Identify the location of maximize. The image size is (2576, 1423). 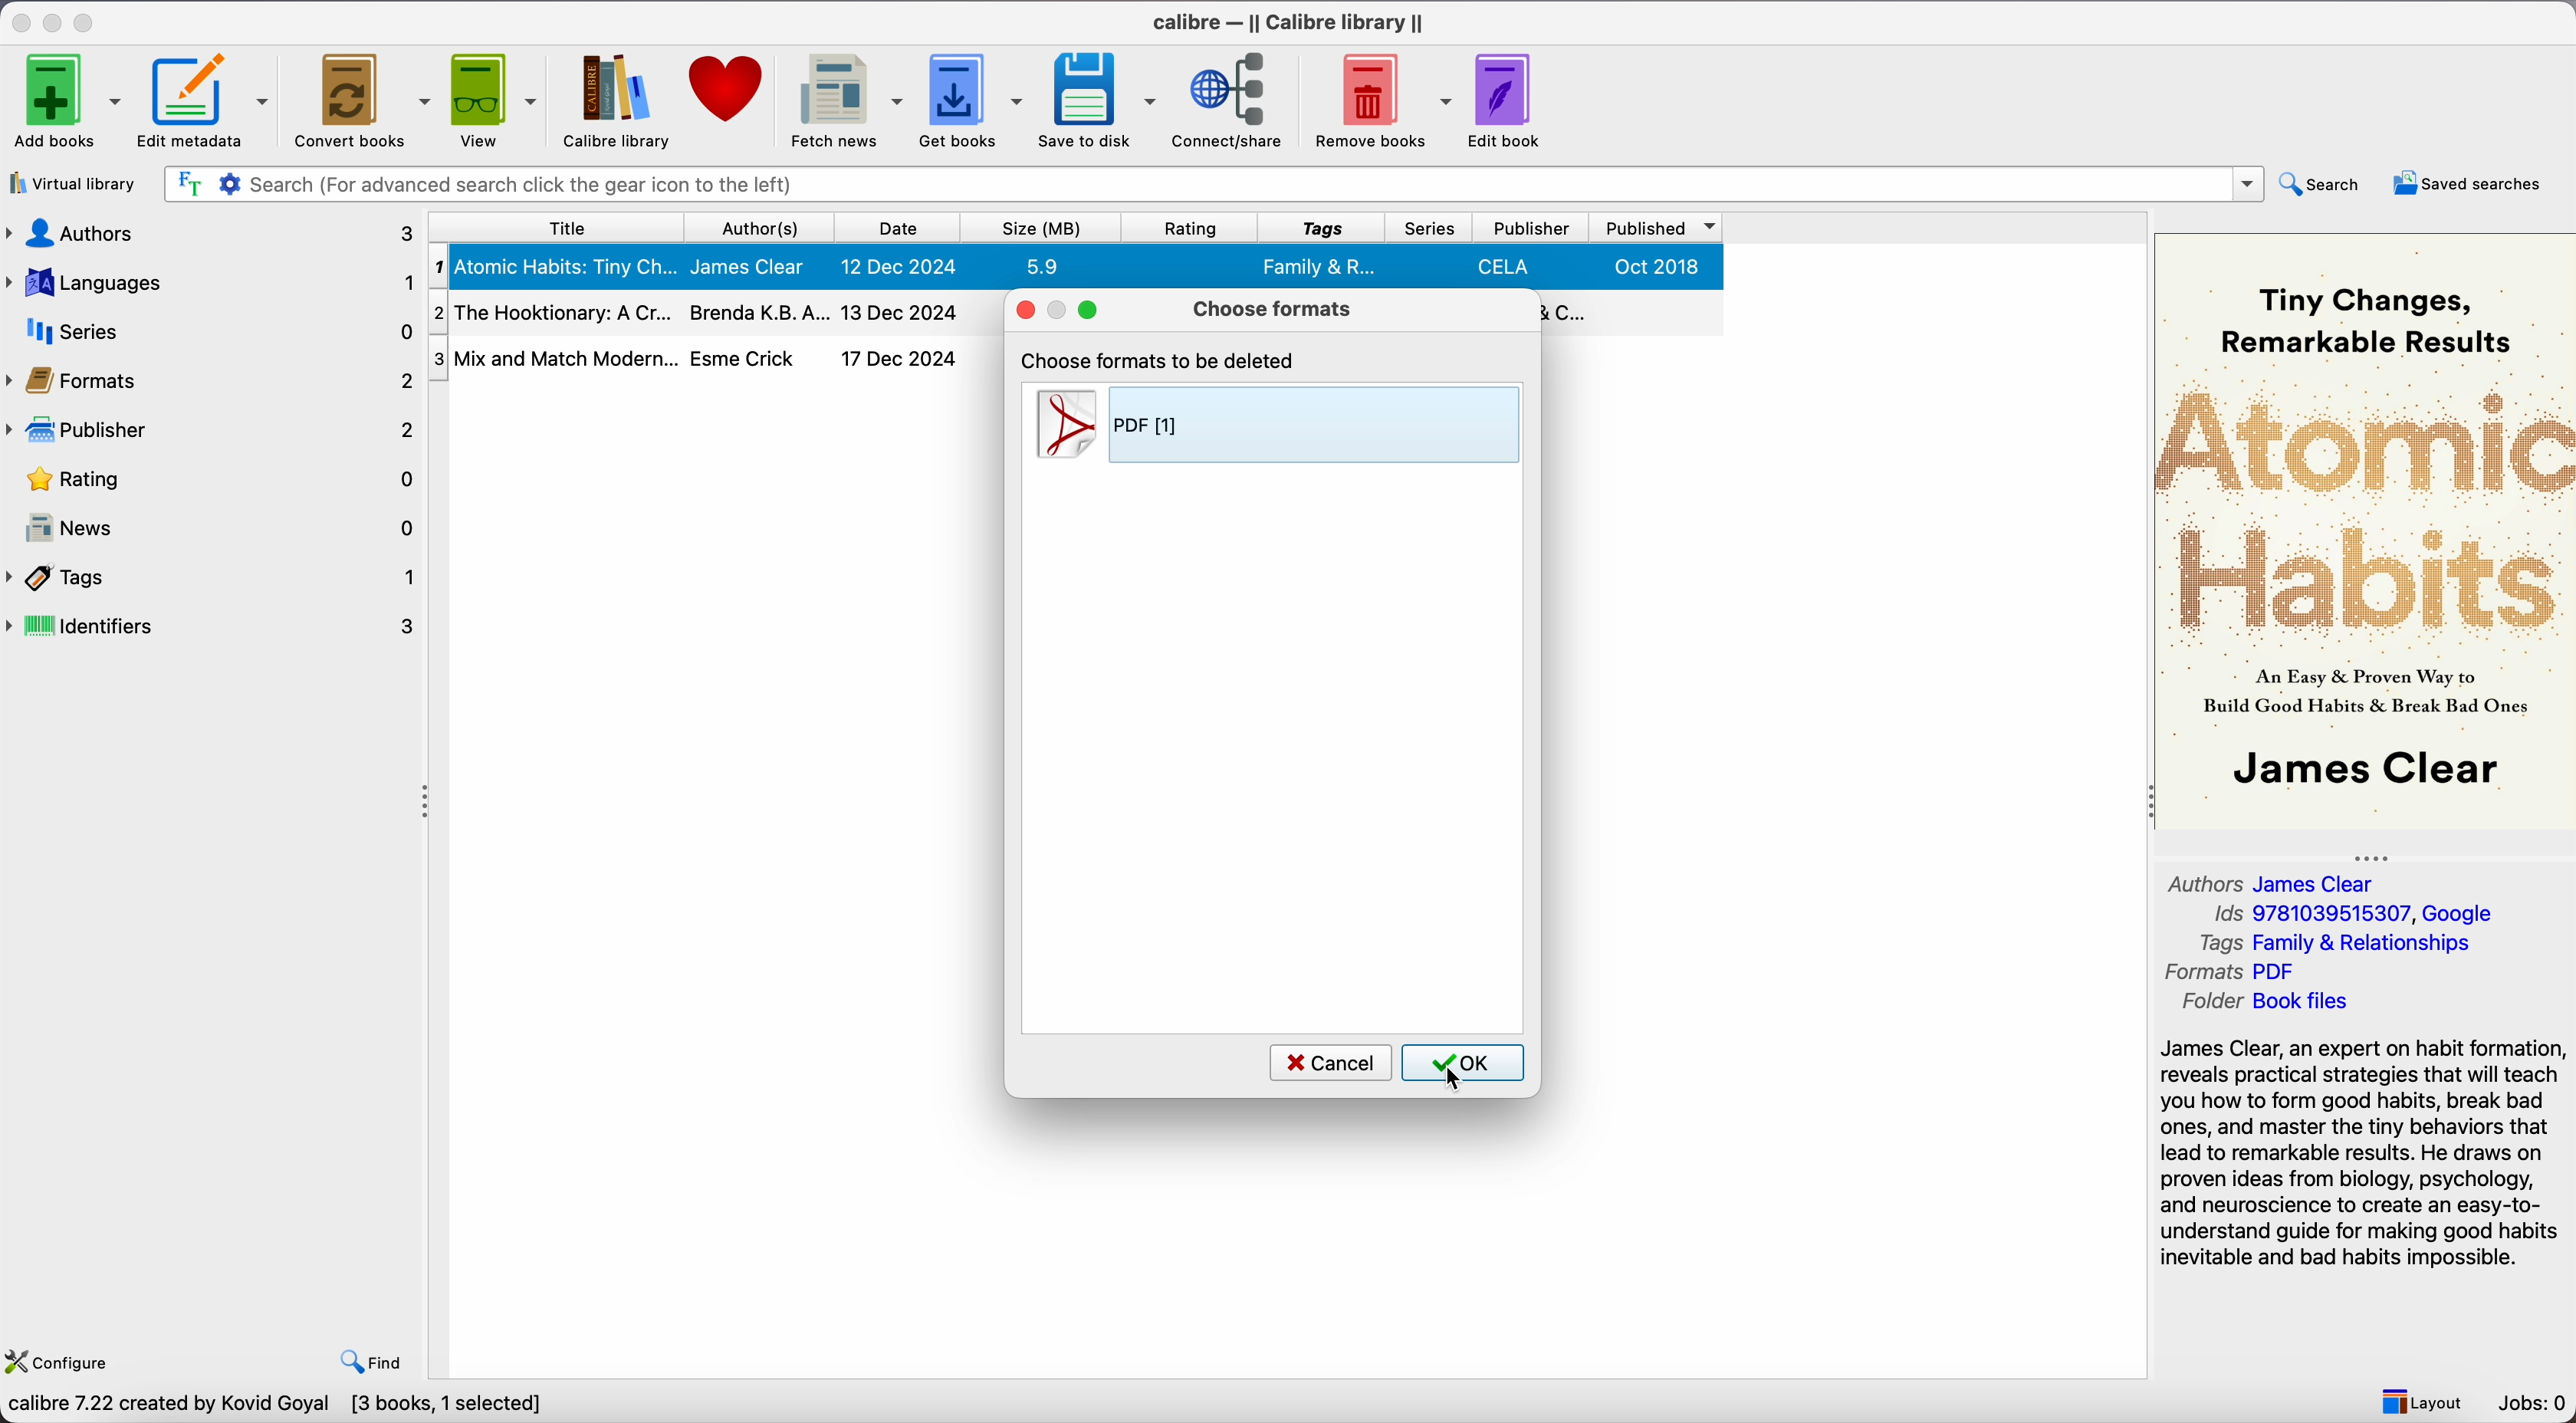
(1087, 309).